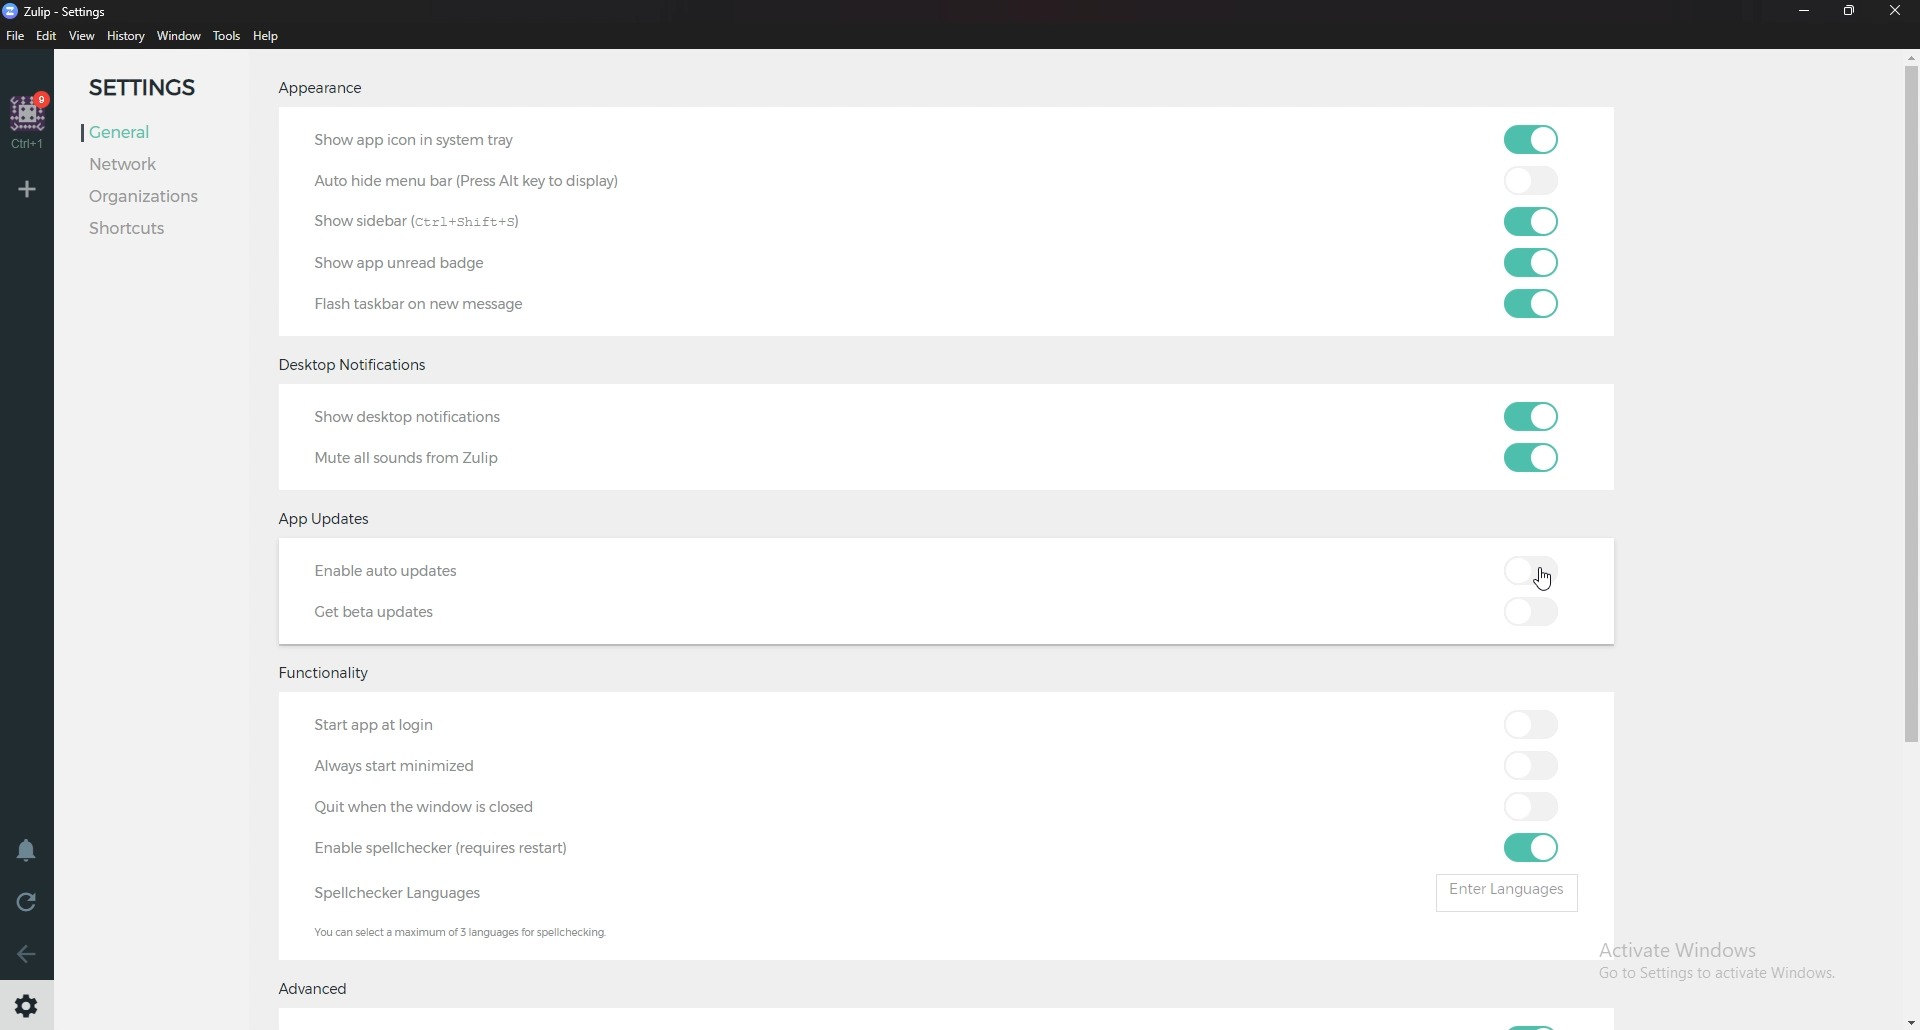 The image size is (1920, 1030). What do you see at coordinates (1532, 179) in the screenshot?
I see `toggle` at bounding box center [1532, 179].